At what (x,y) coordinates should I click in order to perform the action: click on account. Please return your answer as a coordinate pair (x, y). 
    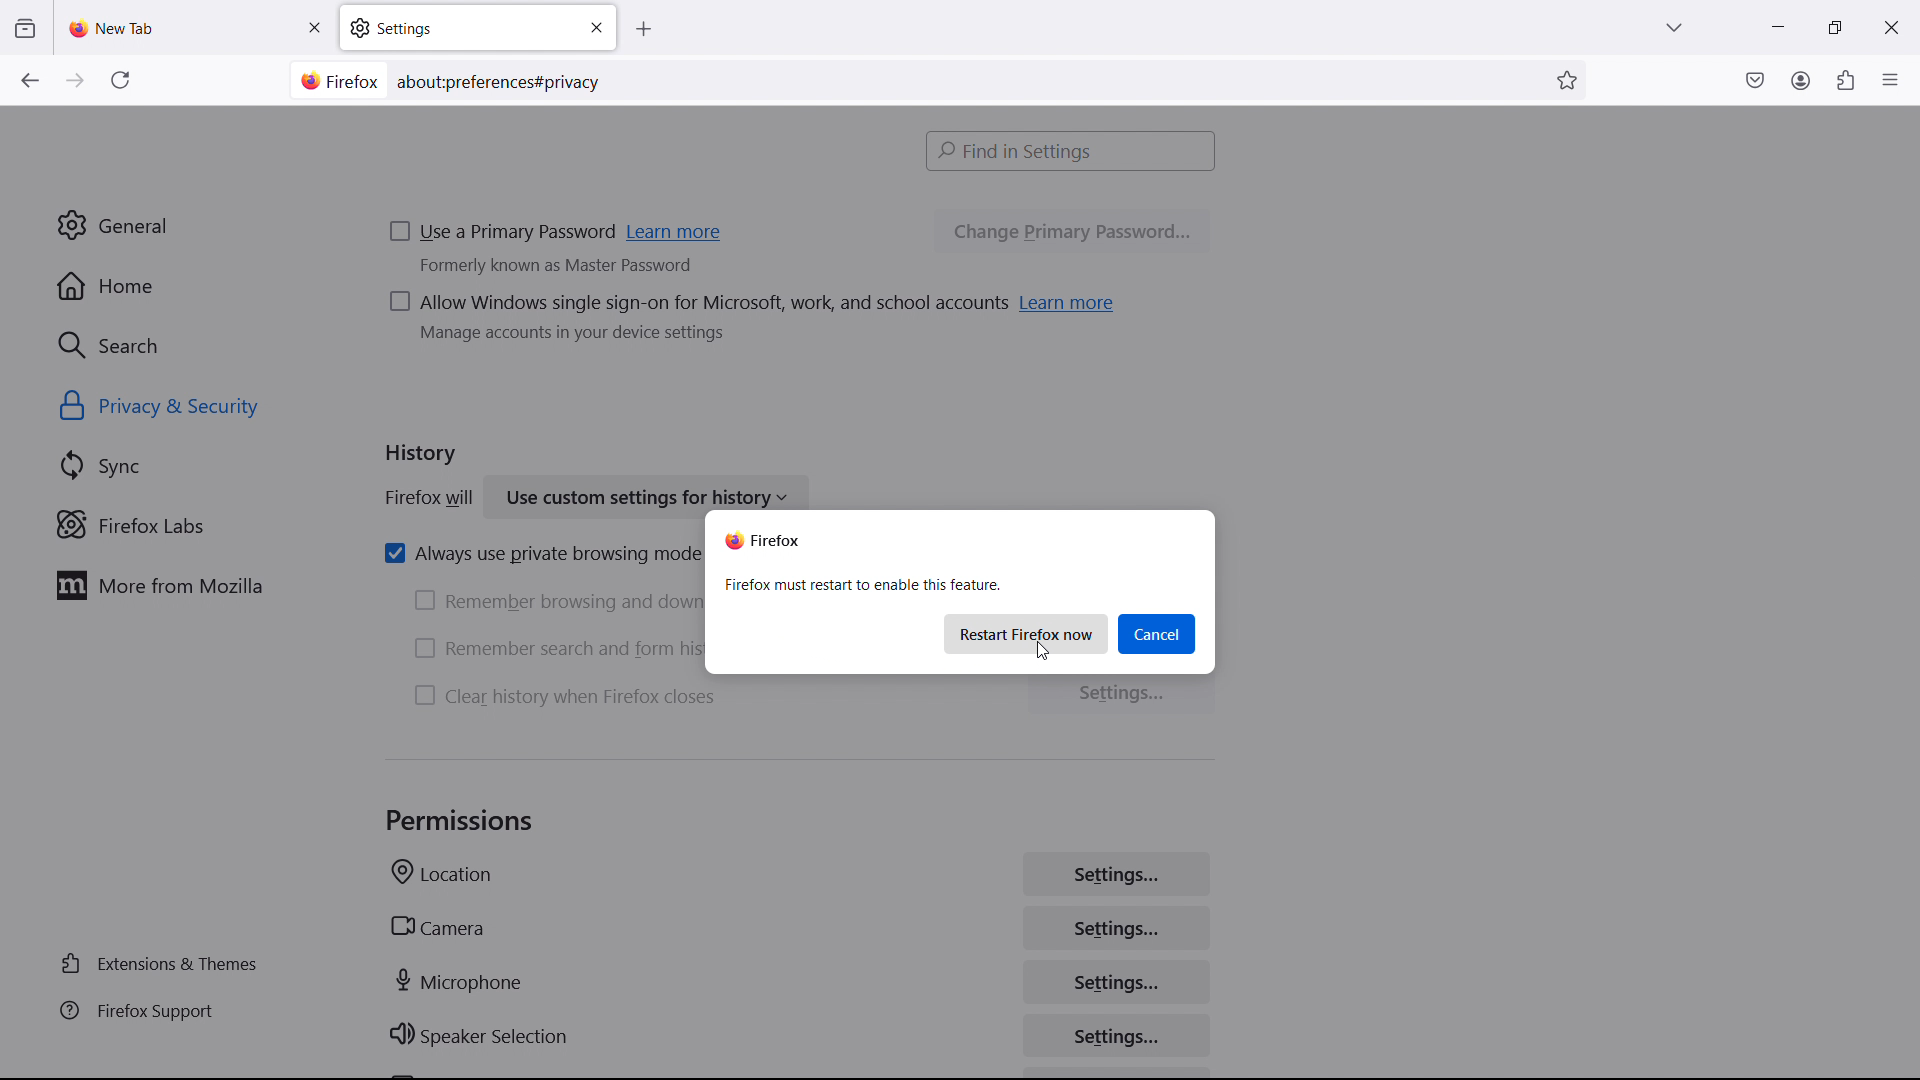
    Looking at the image, I should click on (1800, 79).